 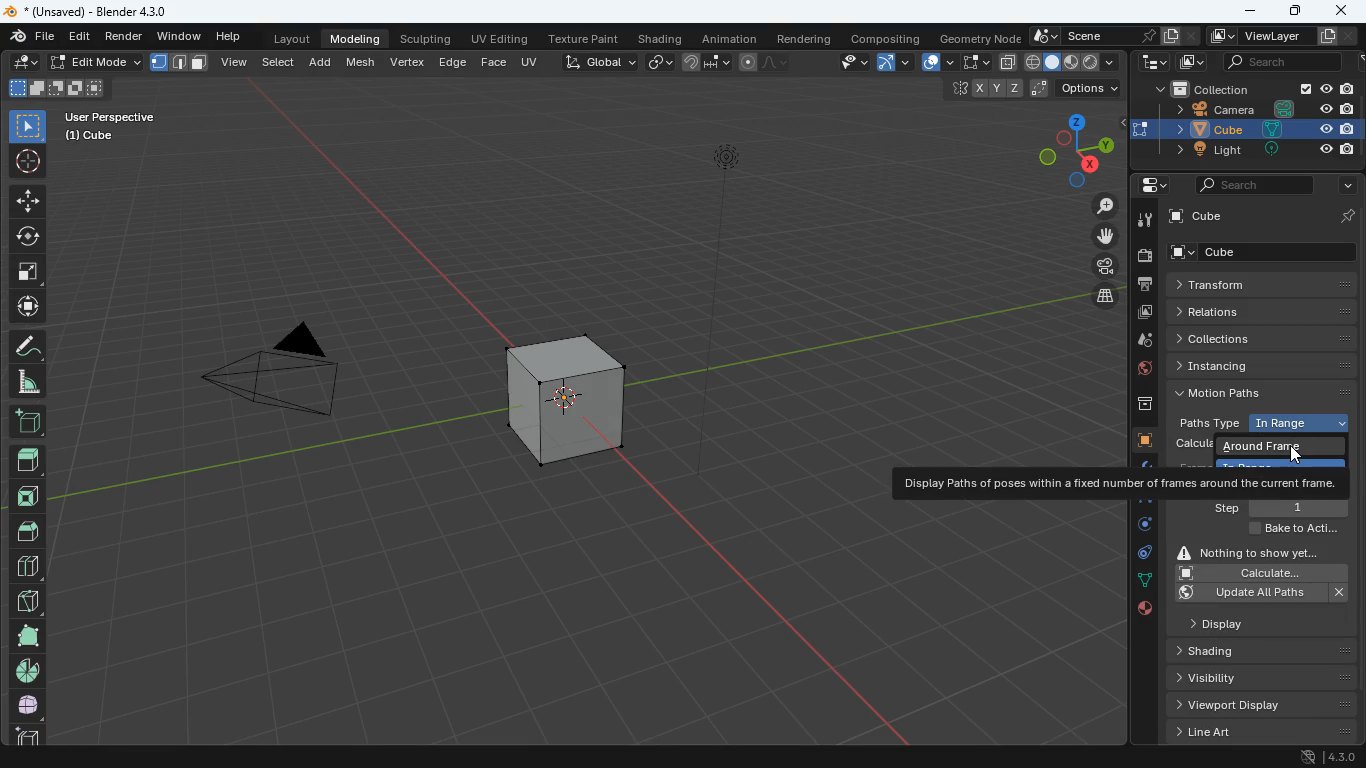 I want to click on file, so click(x=30, y=37).